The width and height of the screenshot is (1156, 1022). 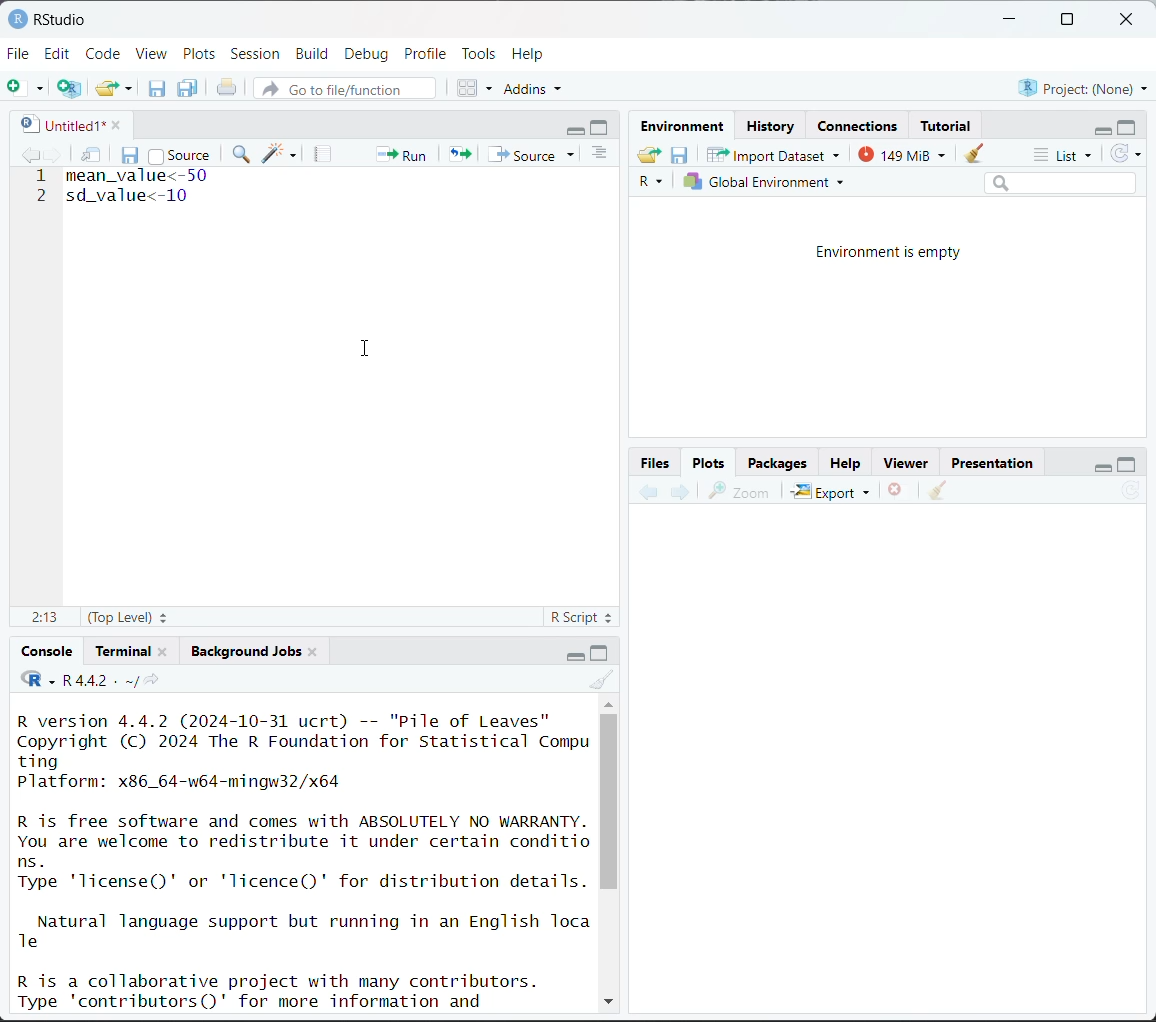 What do you see at coordinates (530, 53) in the screenshot?
I see `Help` at bounding box center [530, 53].